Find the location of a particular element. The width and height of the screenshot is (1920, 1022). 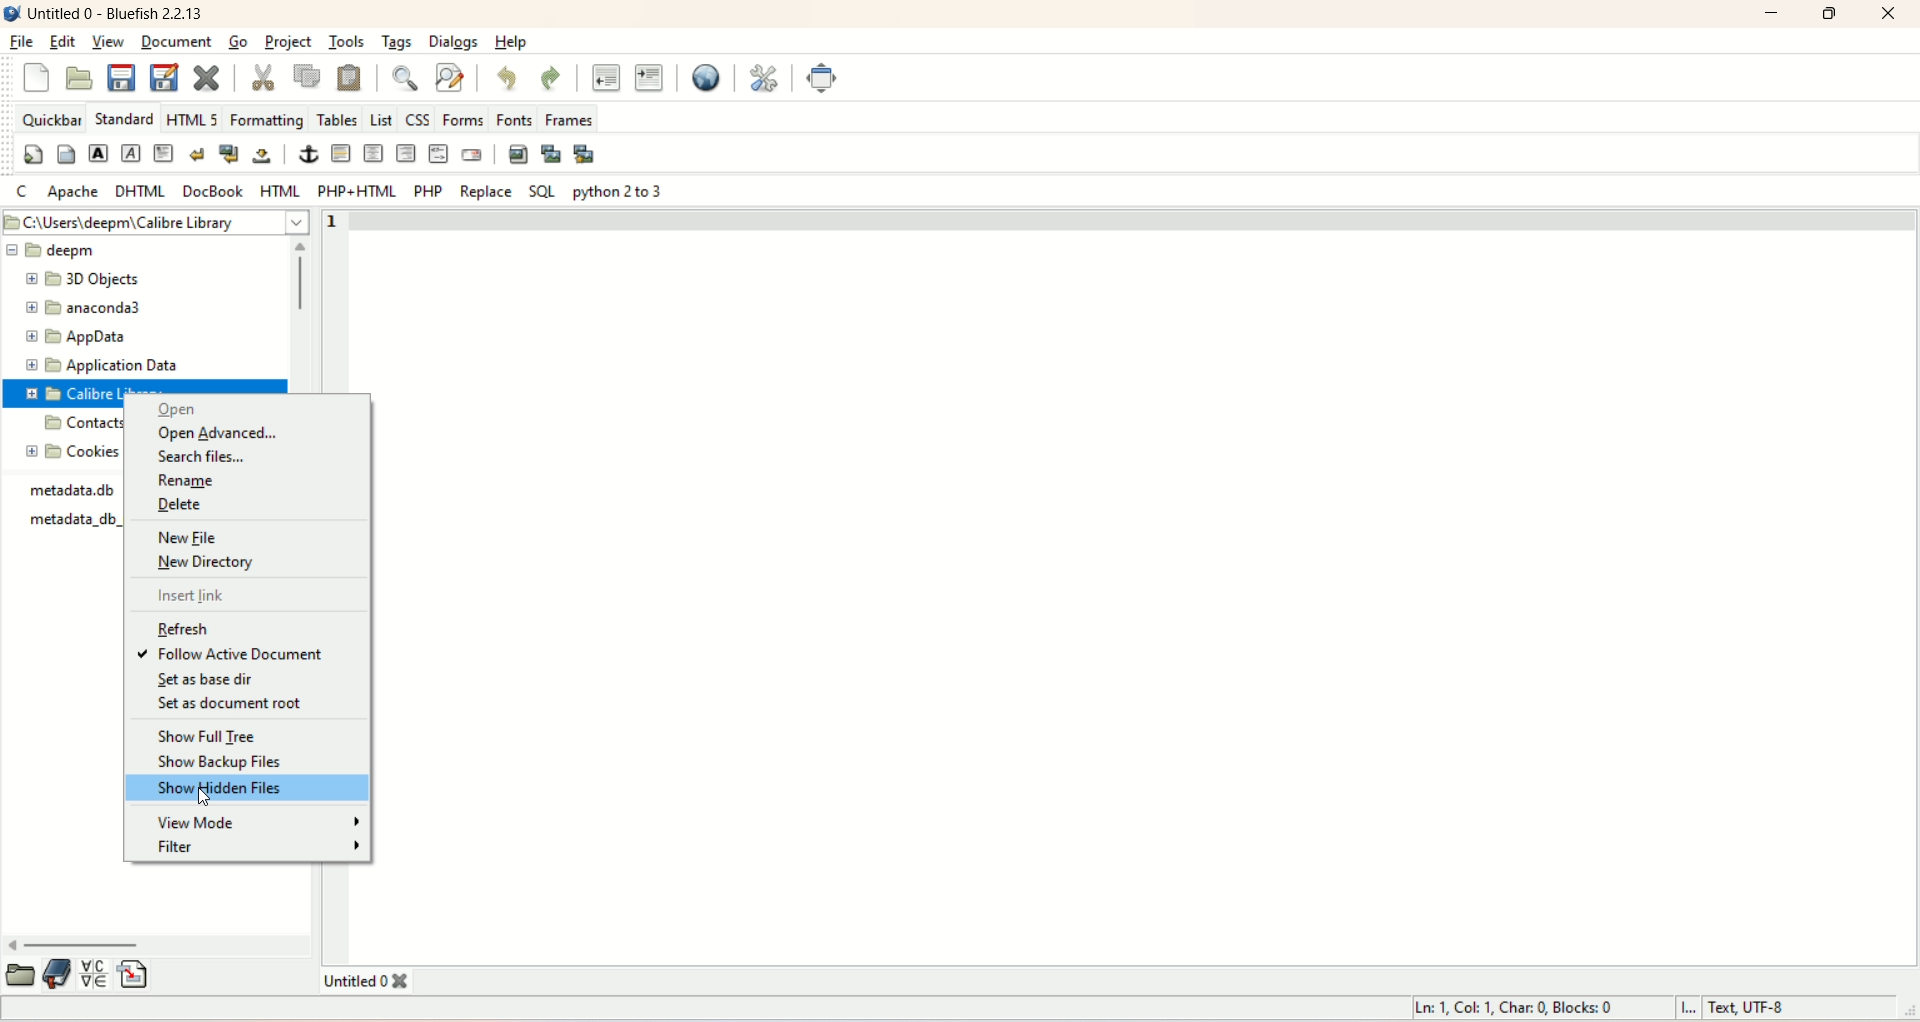

close is located at coordinates (1886, 16).